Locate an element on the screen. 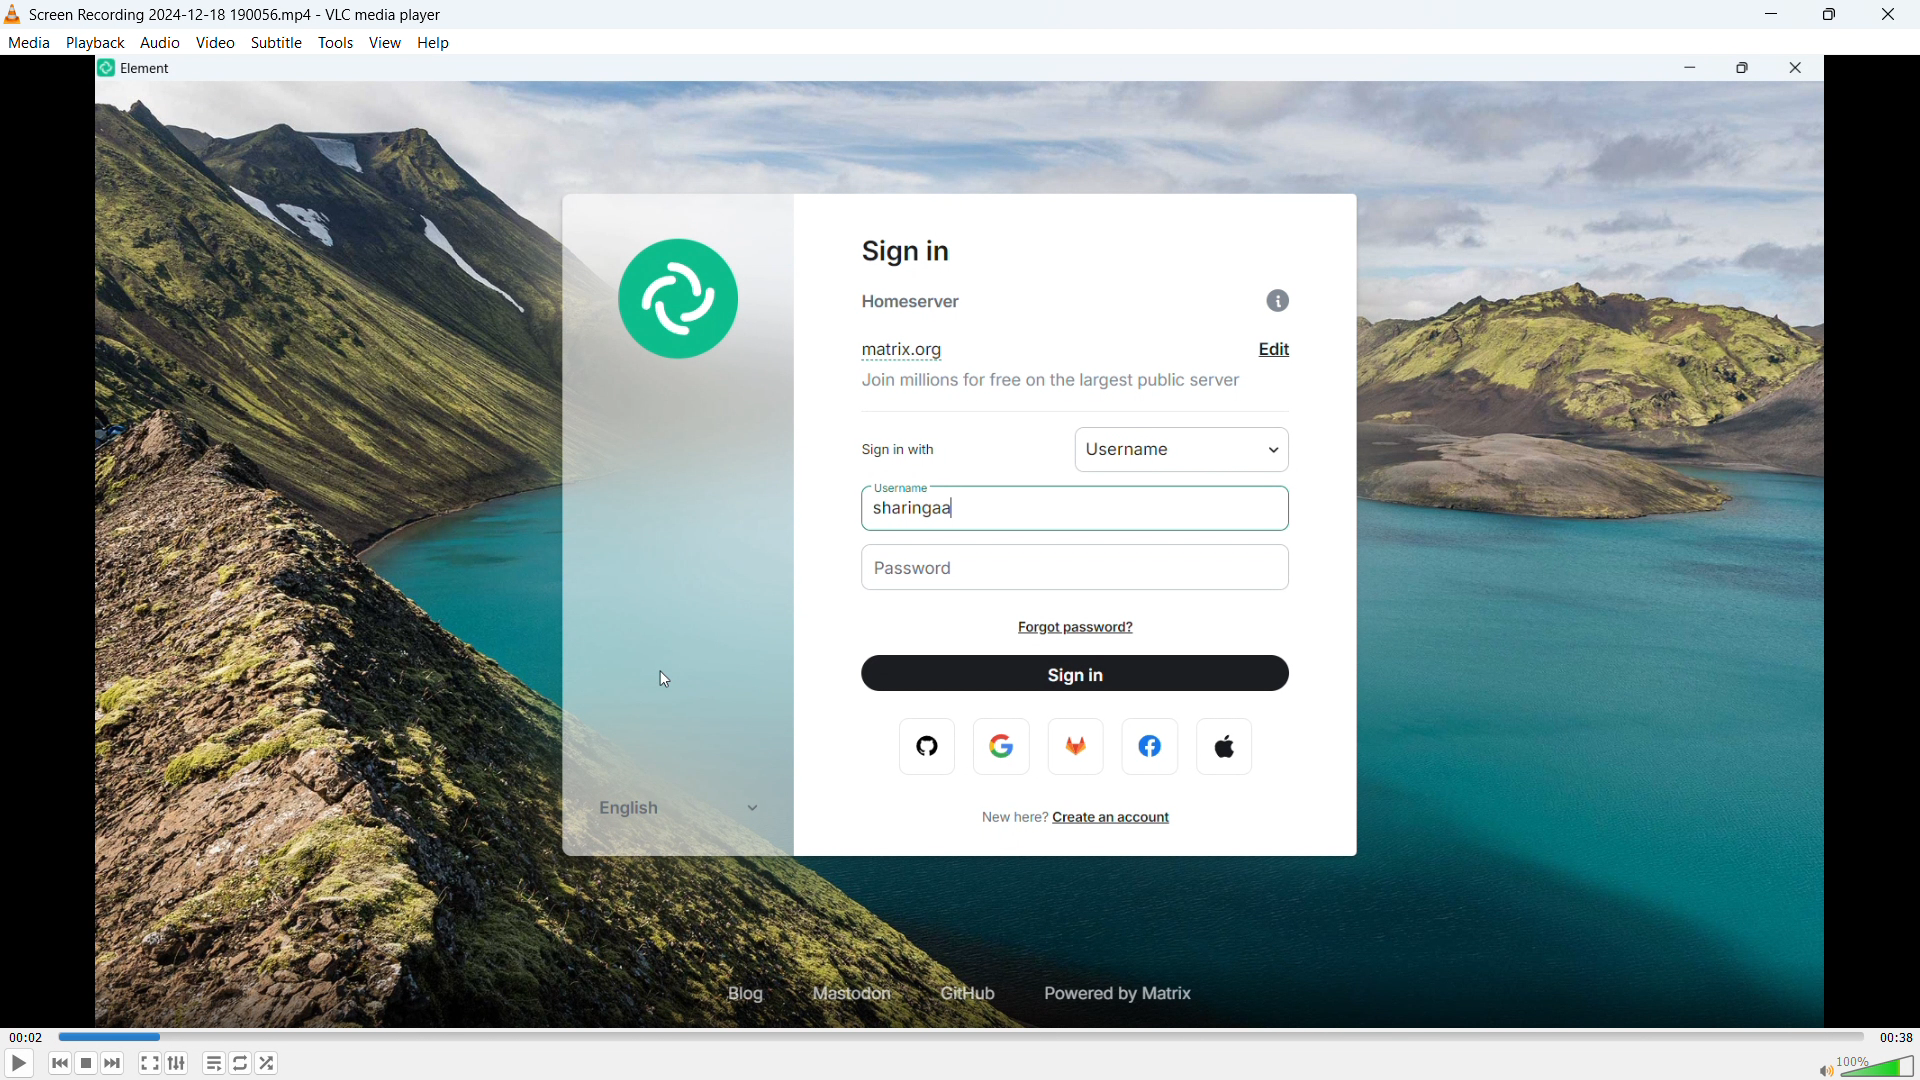  view is located at coordinates (386, 44).